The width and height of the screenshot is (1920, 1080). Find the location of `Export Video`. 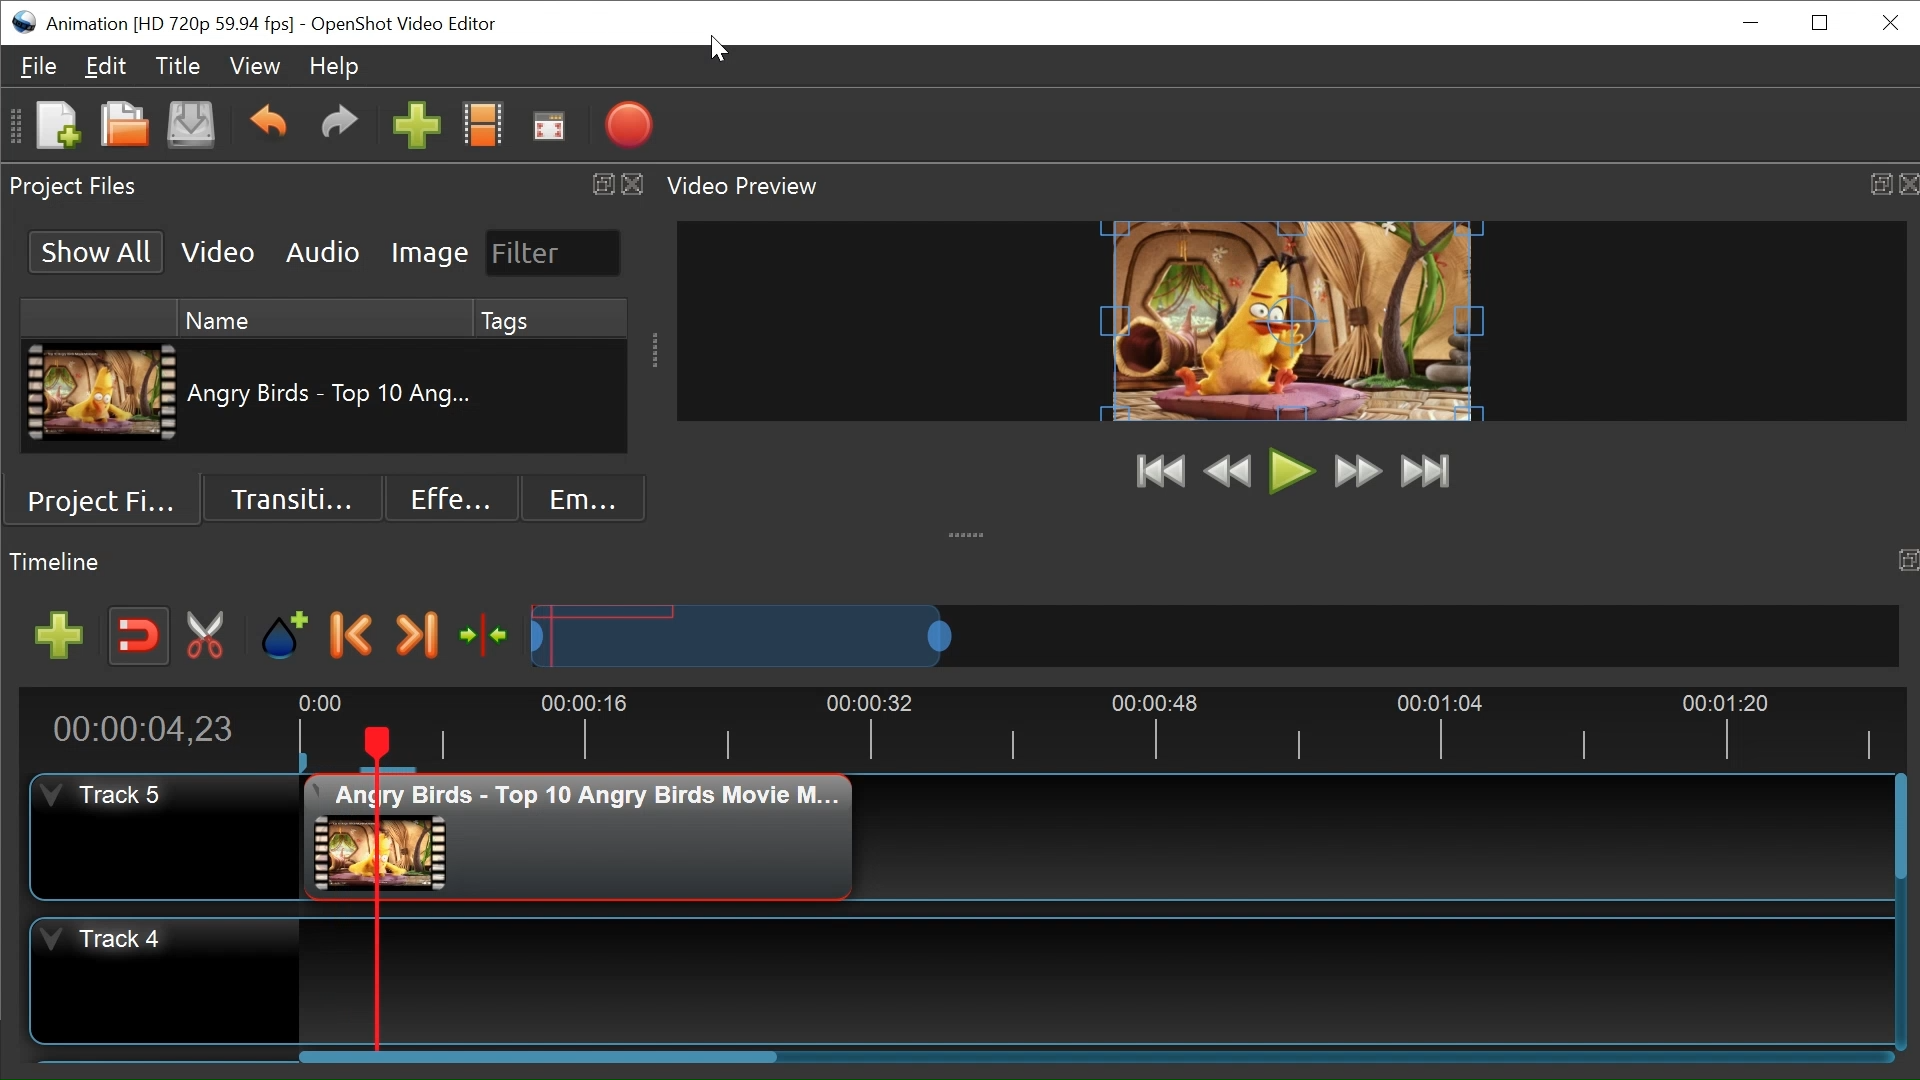

Export Video is located at coordinates (628, 125).